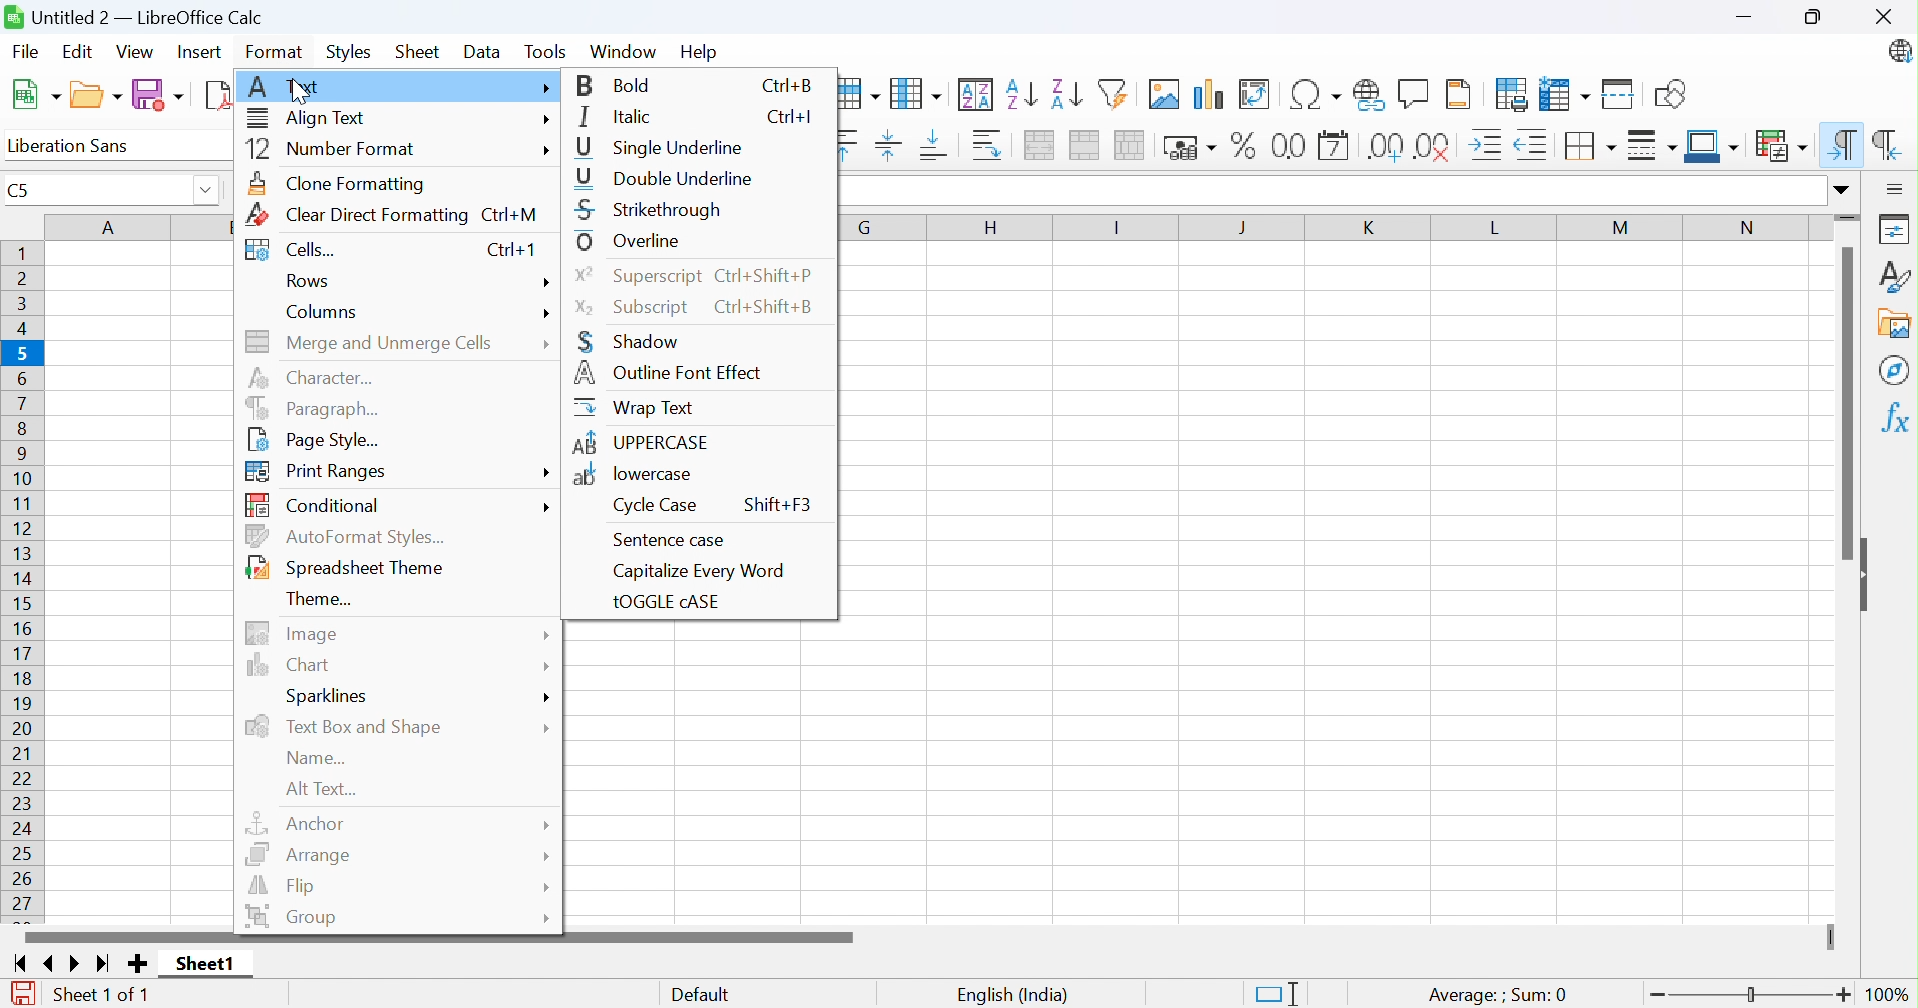 Image resolution: width=1918 pixels, height=1008 pixels. What do you see at coordinates (205, 966) in the screenshot?
I see `Sheet1` at bounding box center [205, 966].